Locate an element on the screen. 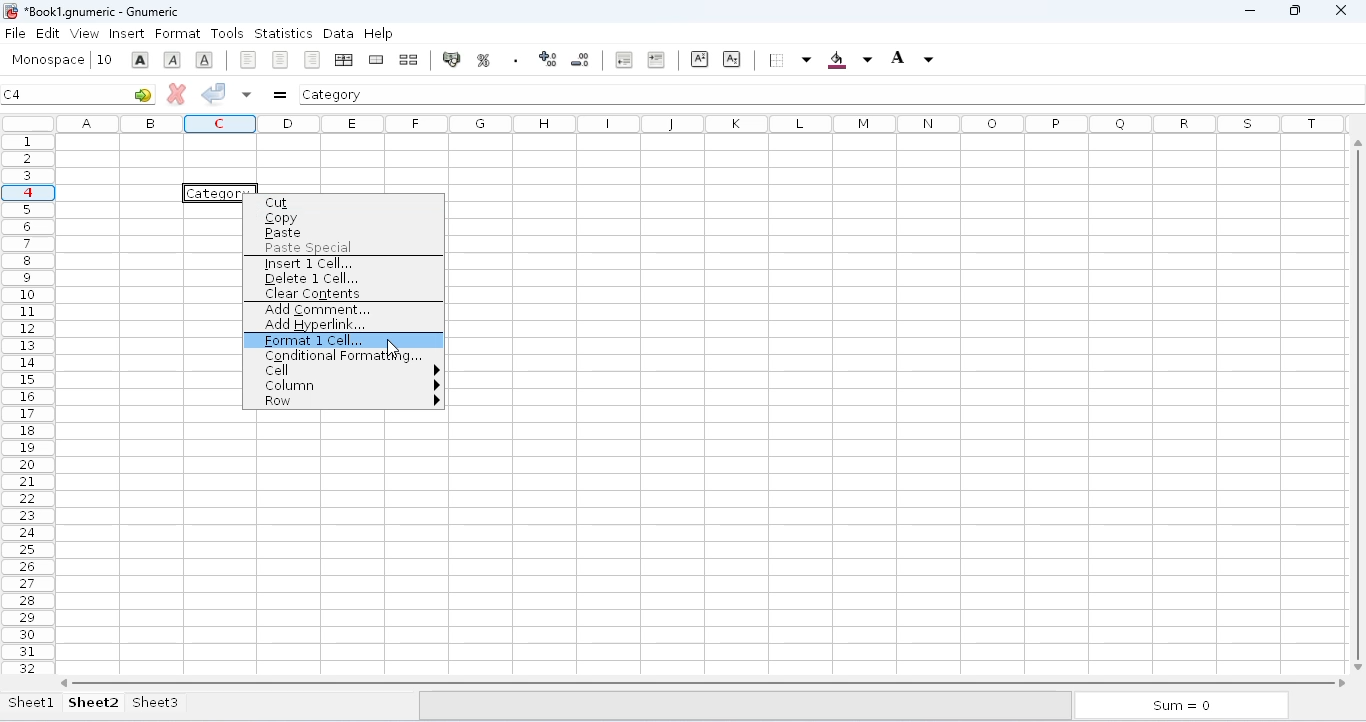 The height and width of the screenshot is (722, 1366). set the format of the selected cells to include a thousands separator is located at coordinates (515, 60).